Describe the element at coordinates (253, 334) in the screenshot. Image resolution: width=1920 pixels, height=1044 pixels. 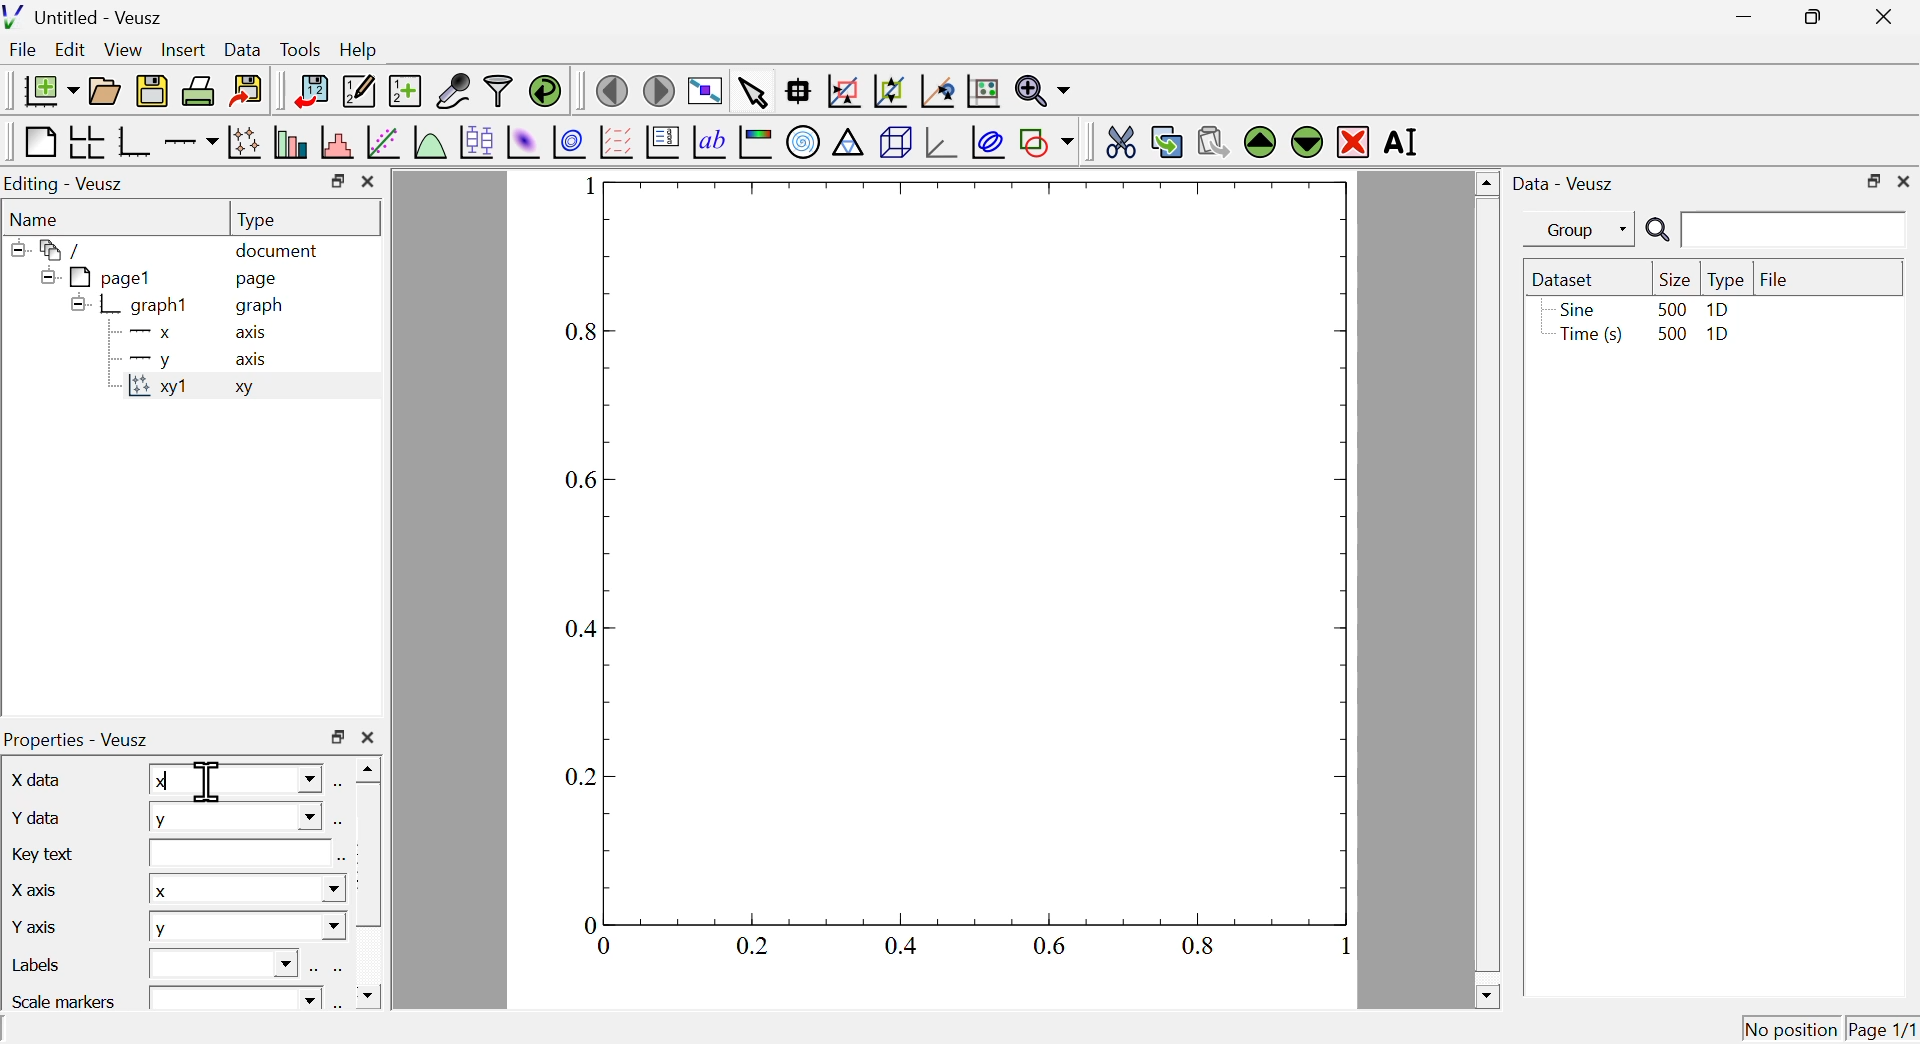
I see `axis` at that location.